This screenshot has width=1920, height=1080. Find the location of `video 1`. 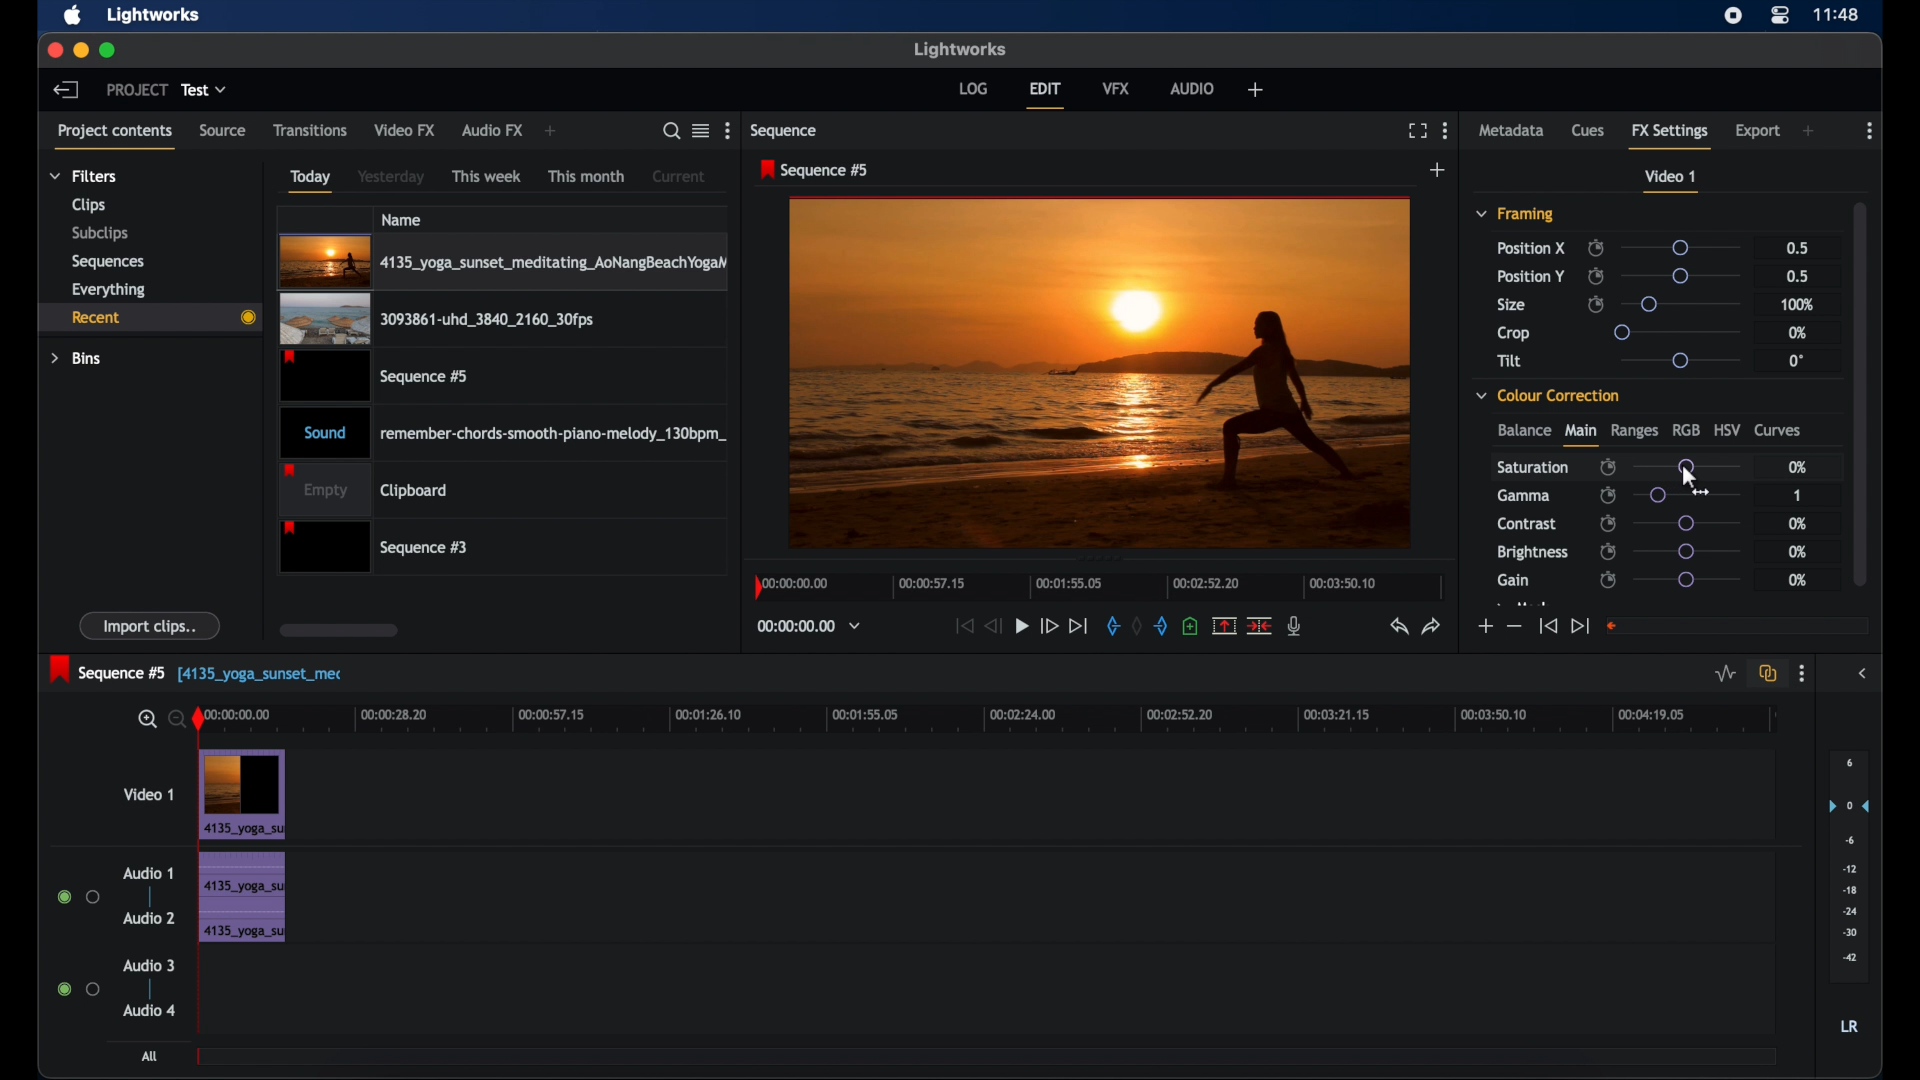

video 1 is located at coordinates (1672, 181).